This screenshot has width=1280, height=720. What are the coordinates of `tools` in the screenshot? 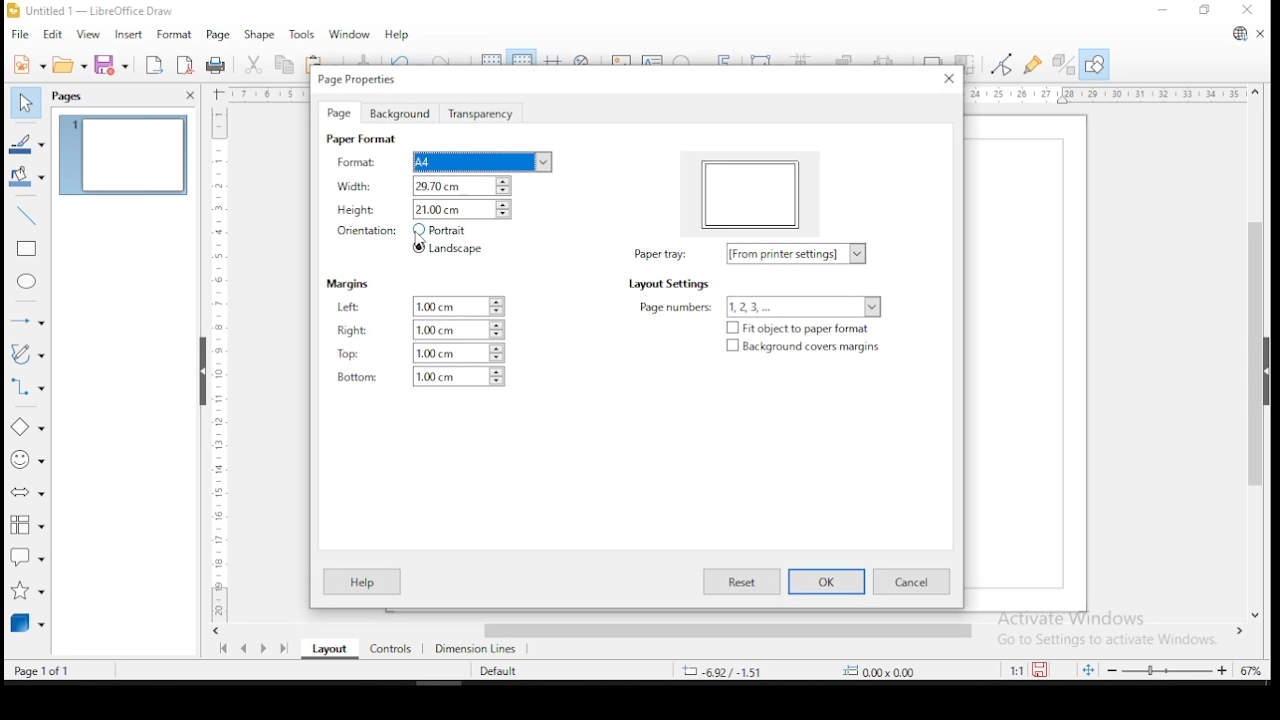 It's located at (303, 33).